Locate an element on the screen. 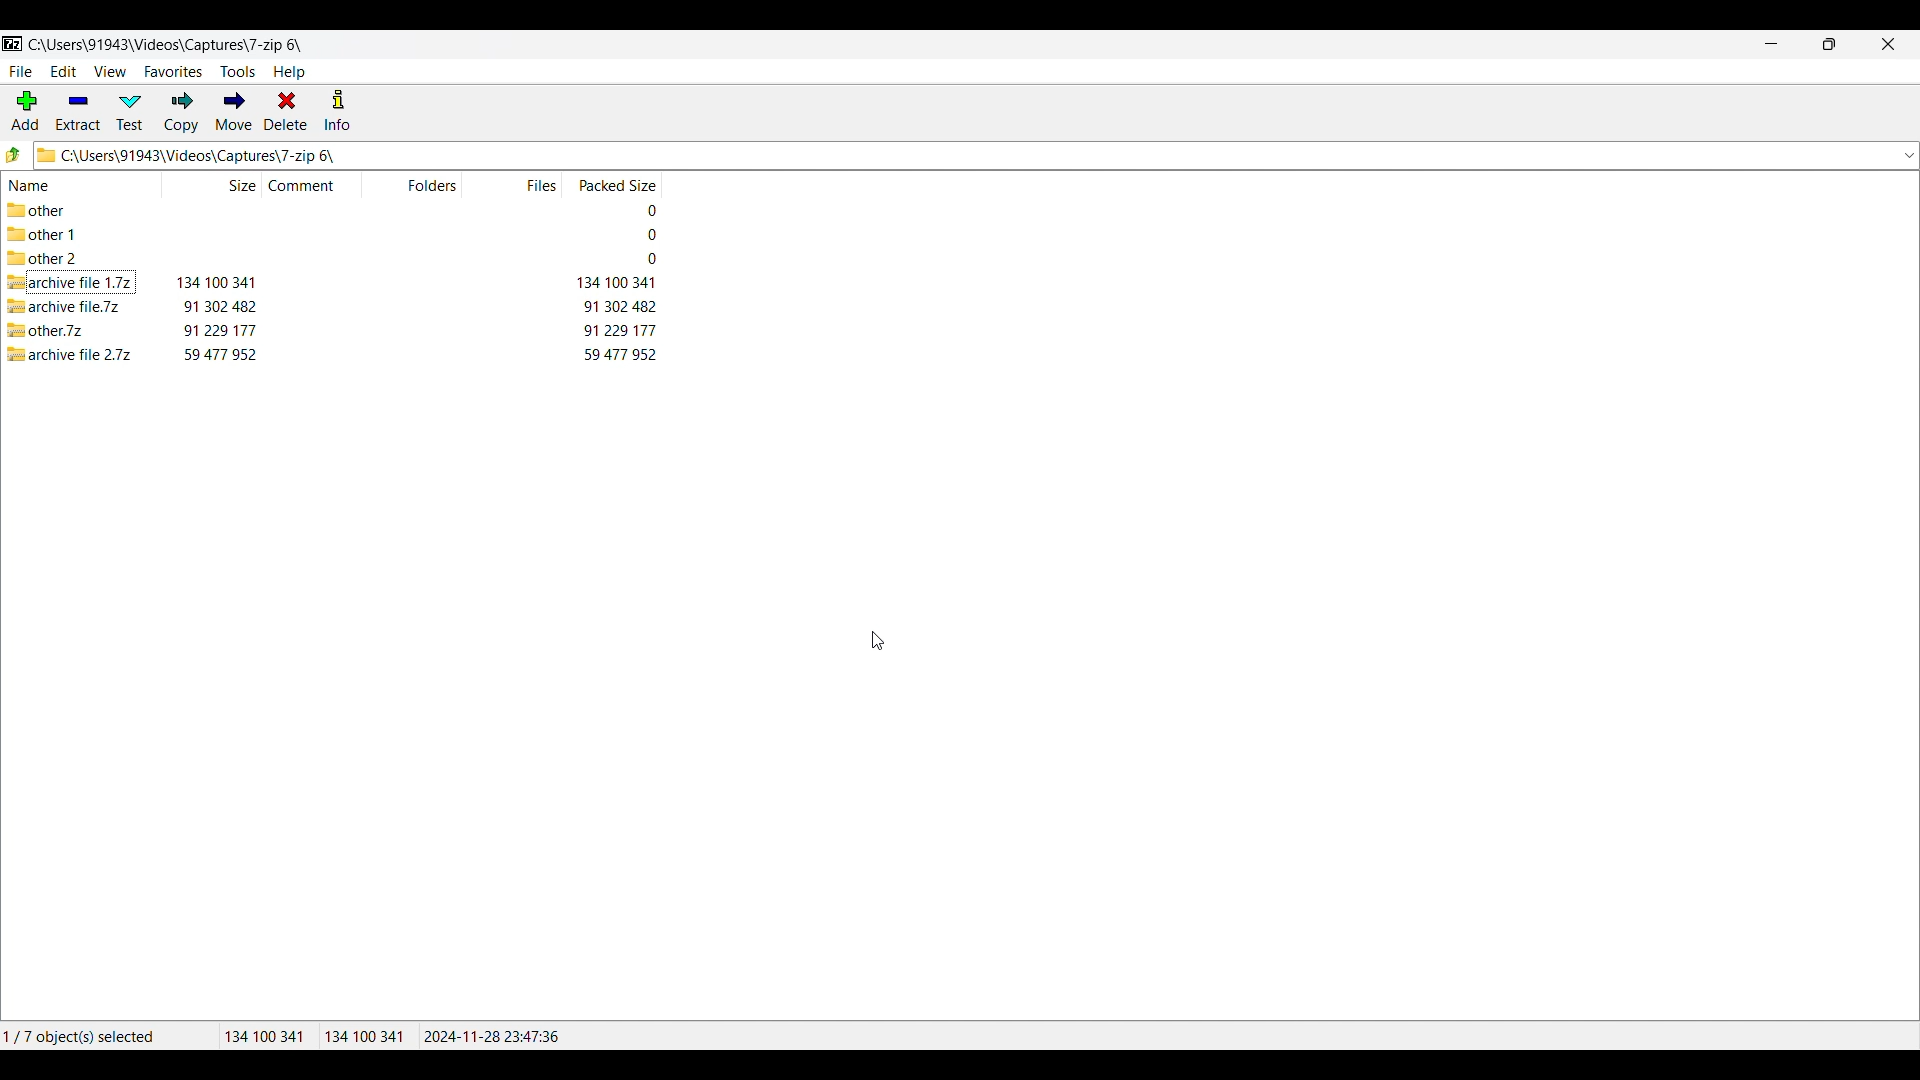  packed size is located at coordinates (646, 259).